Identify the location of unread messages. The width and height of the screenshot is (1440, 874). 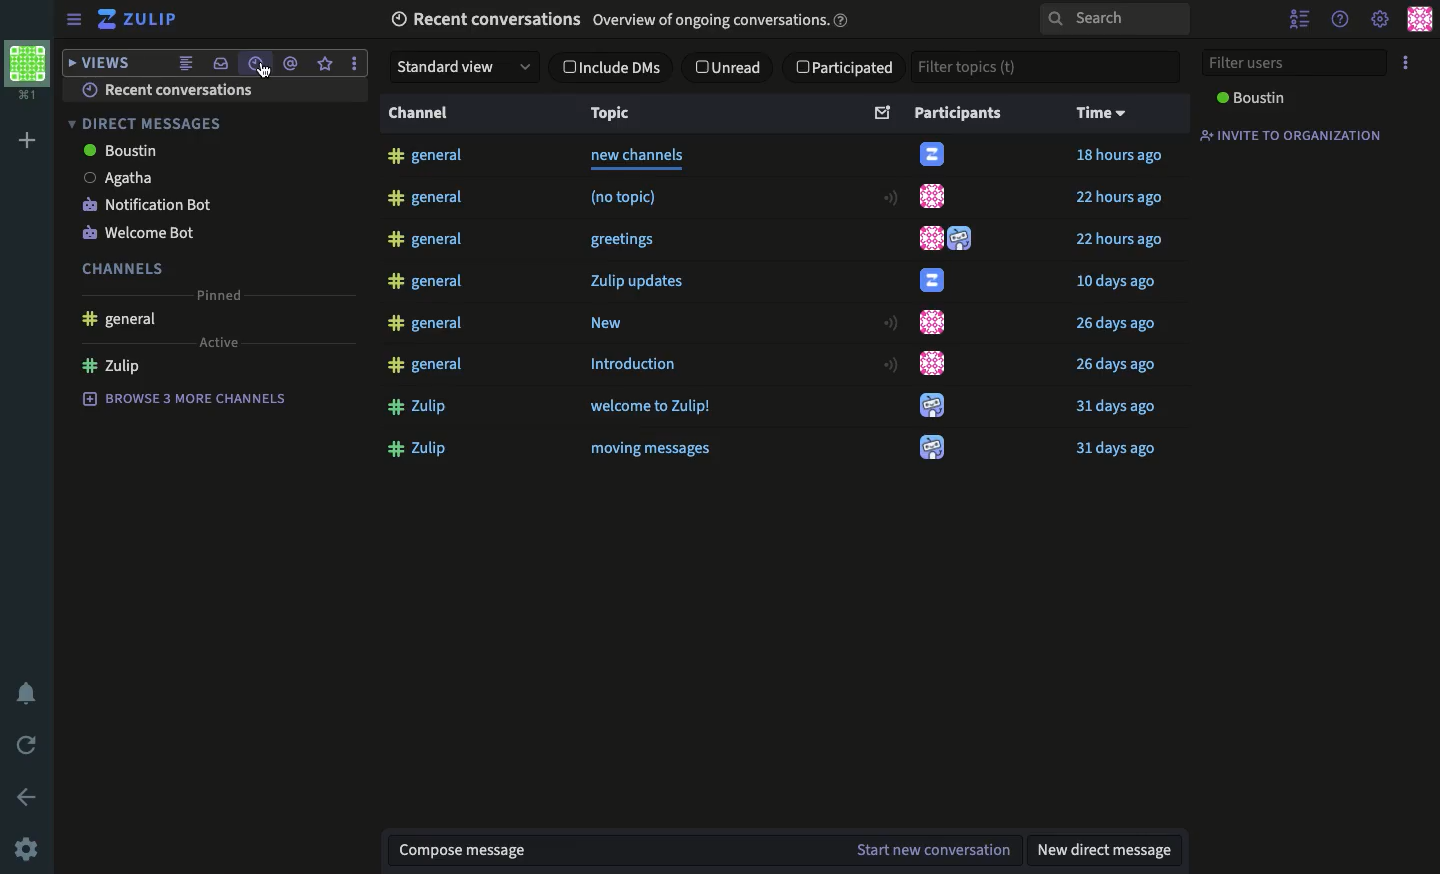
(883, 117).